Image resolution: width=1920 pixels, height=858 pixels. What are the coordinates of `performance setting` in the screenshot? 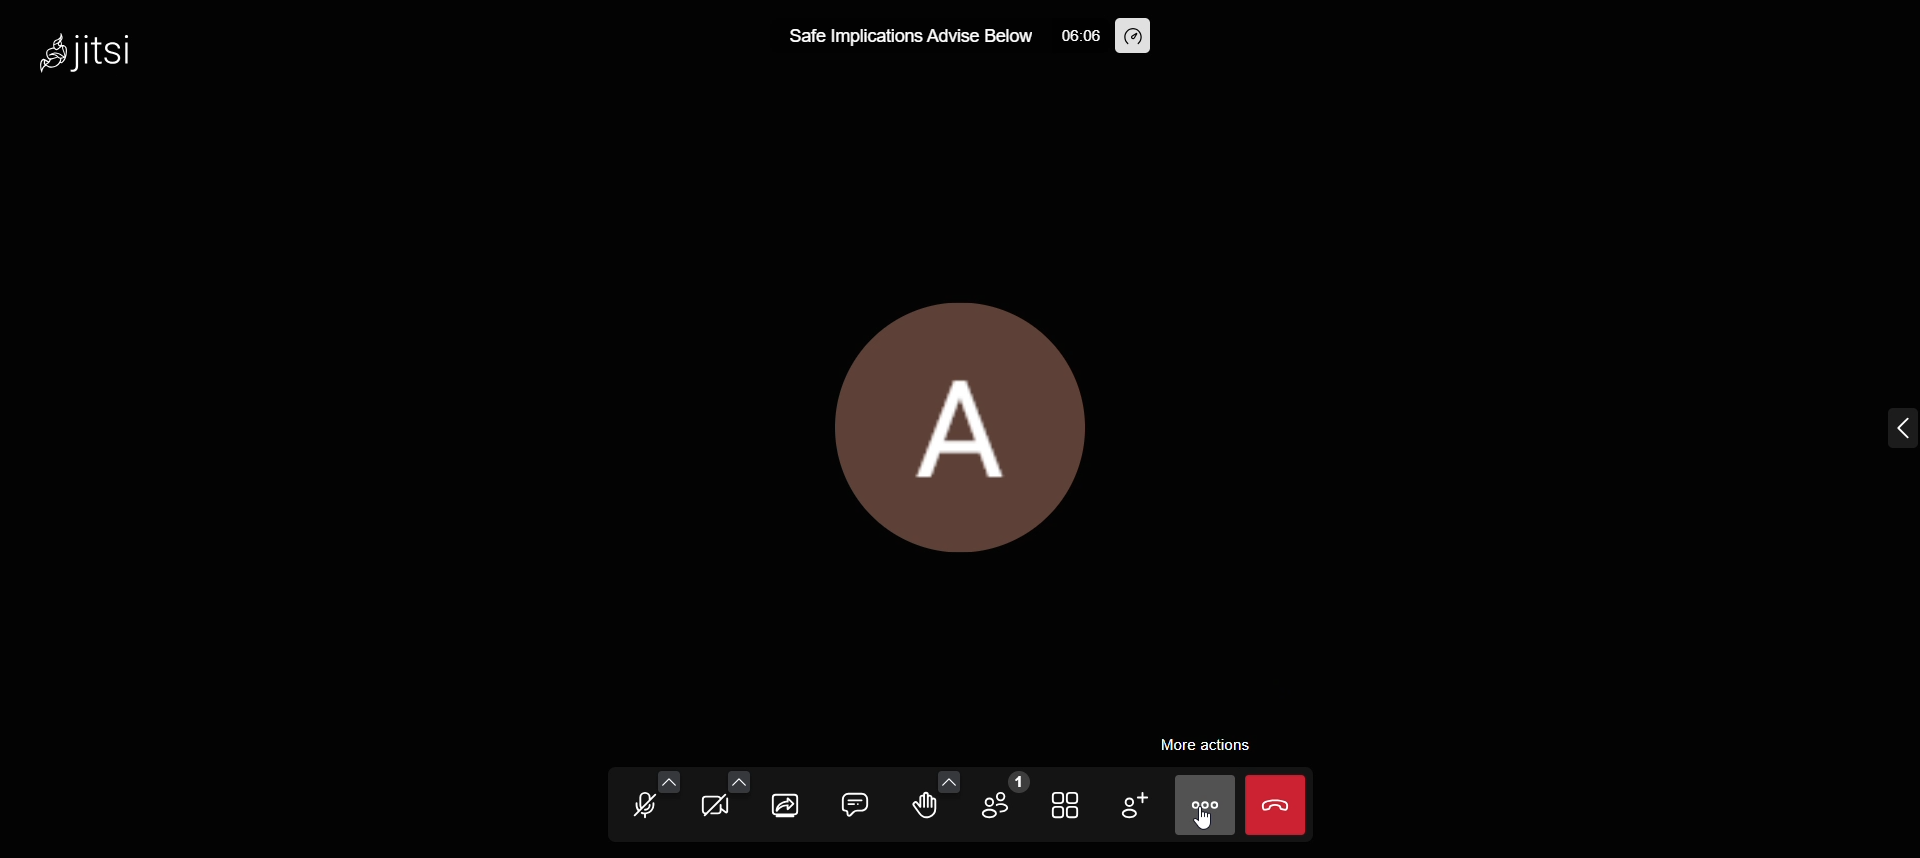 It's located at (1134, 36).